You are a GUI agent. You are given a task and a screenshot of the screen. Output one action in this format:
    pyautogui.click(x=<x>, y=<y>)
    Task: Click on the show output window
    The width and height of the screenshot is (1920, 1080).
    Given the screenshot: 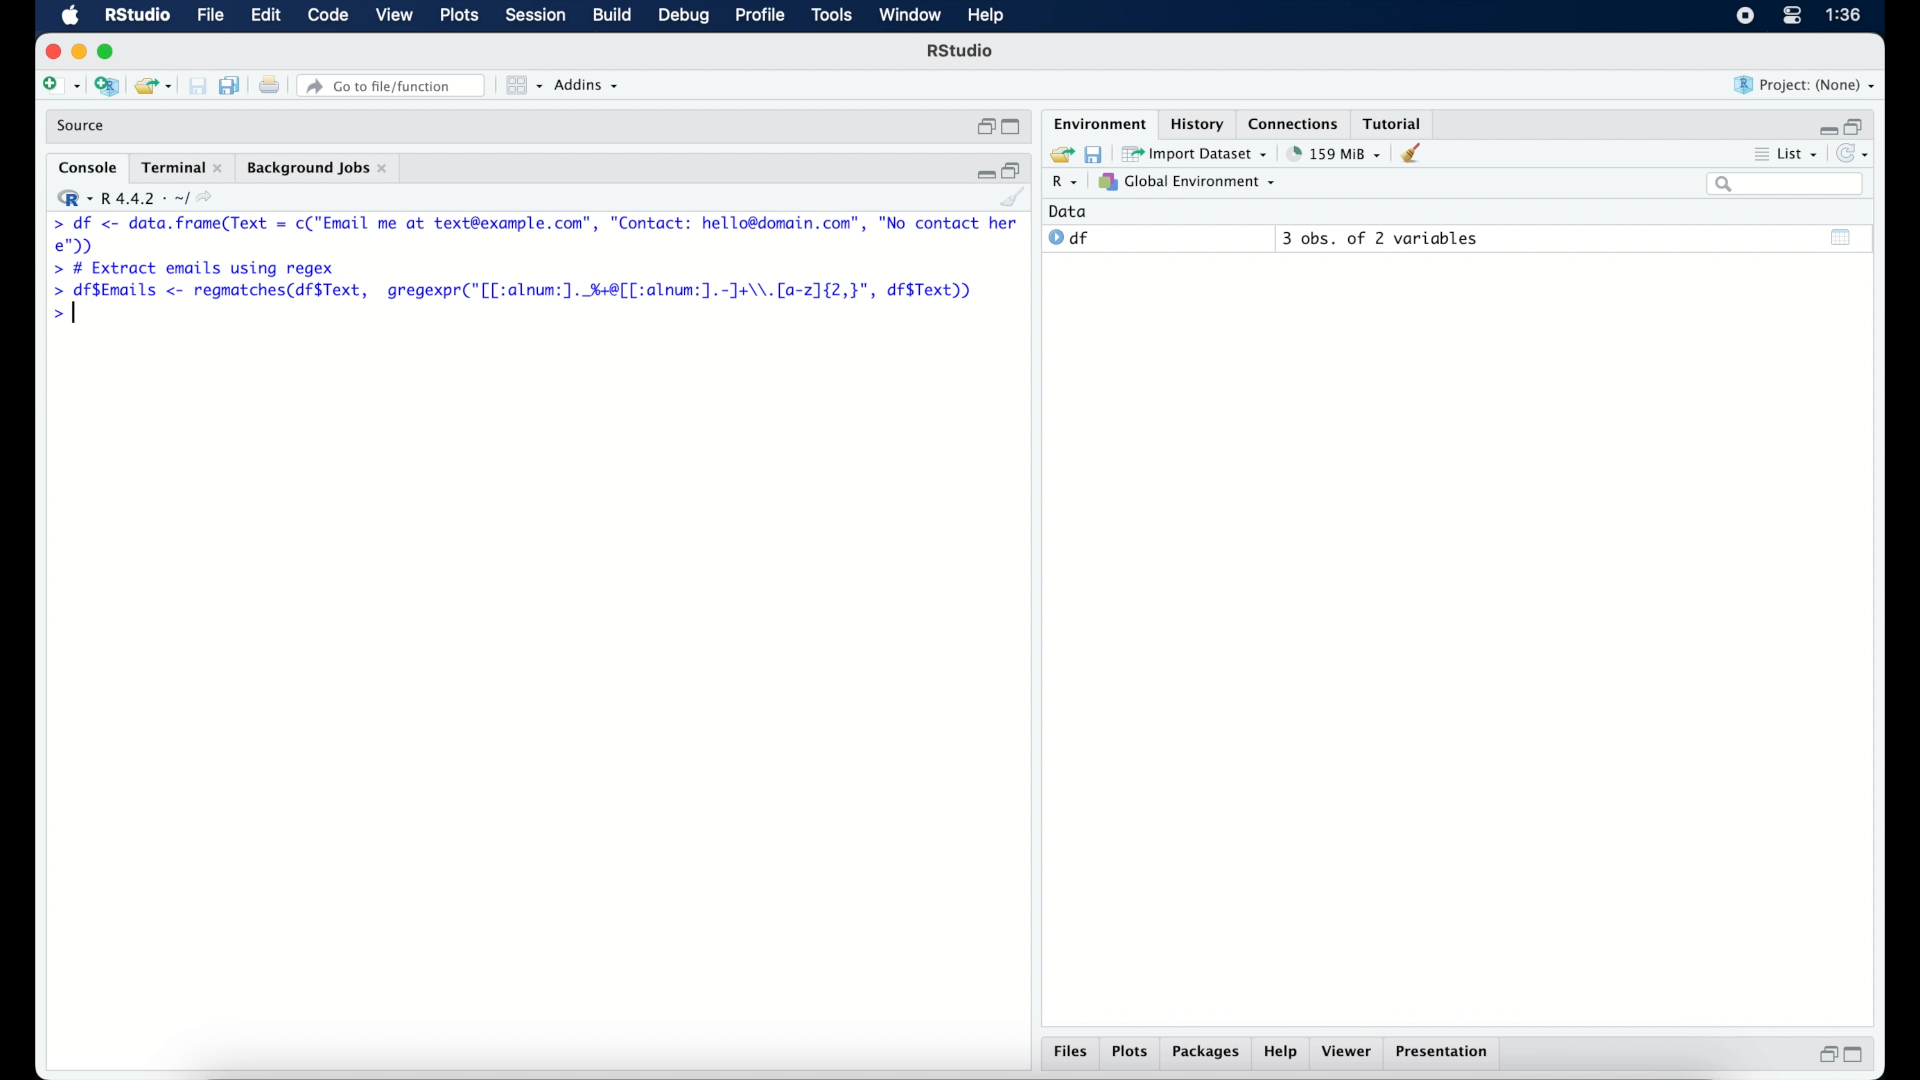 What is the action you would take?
    pyautogui.click(x=1841, y=239)
    